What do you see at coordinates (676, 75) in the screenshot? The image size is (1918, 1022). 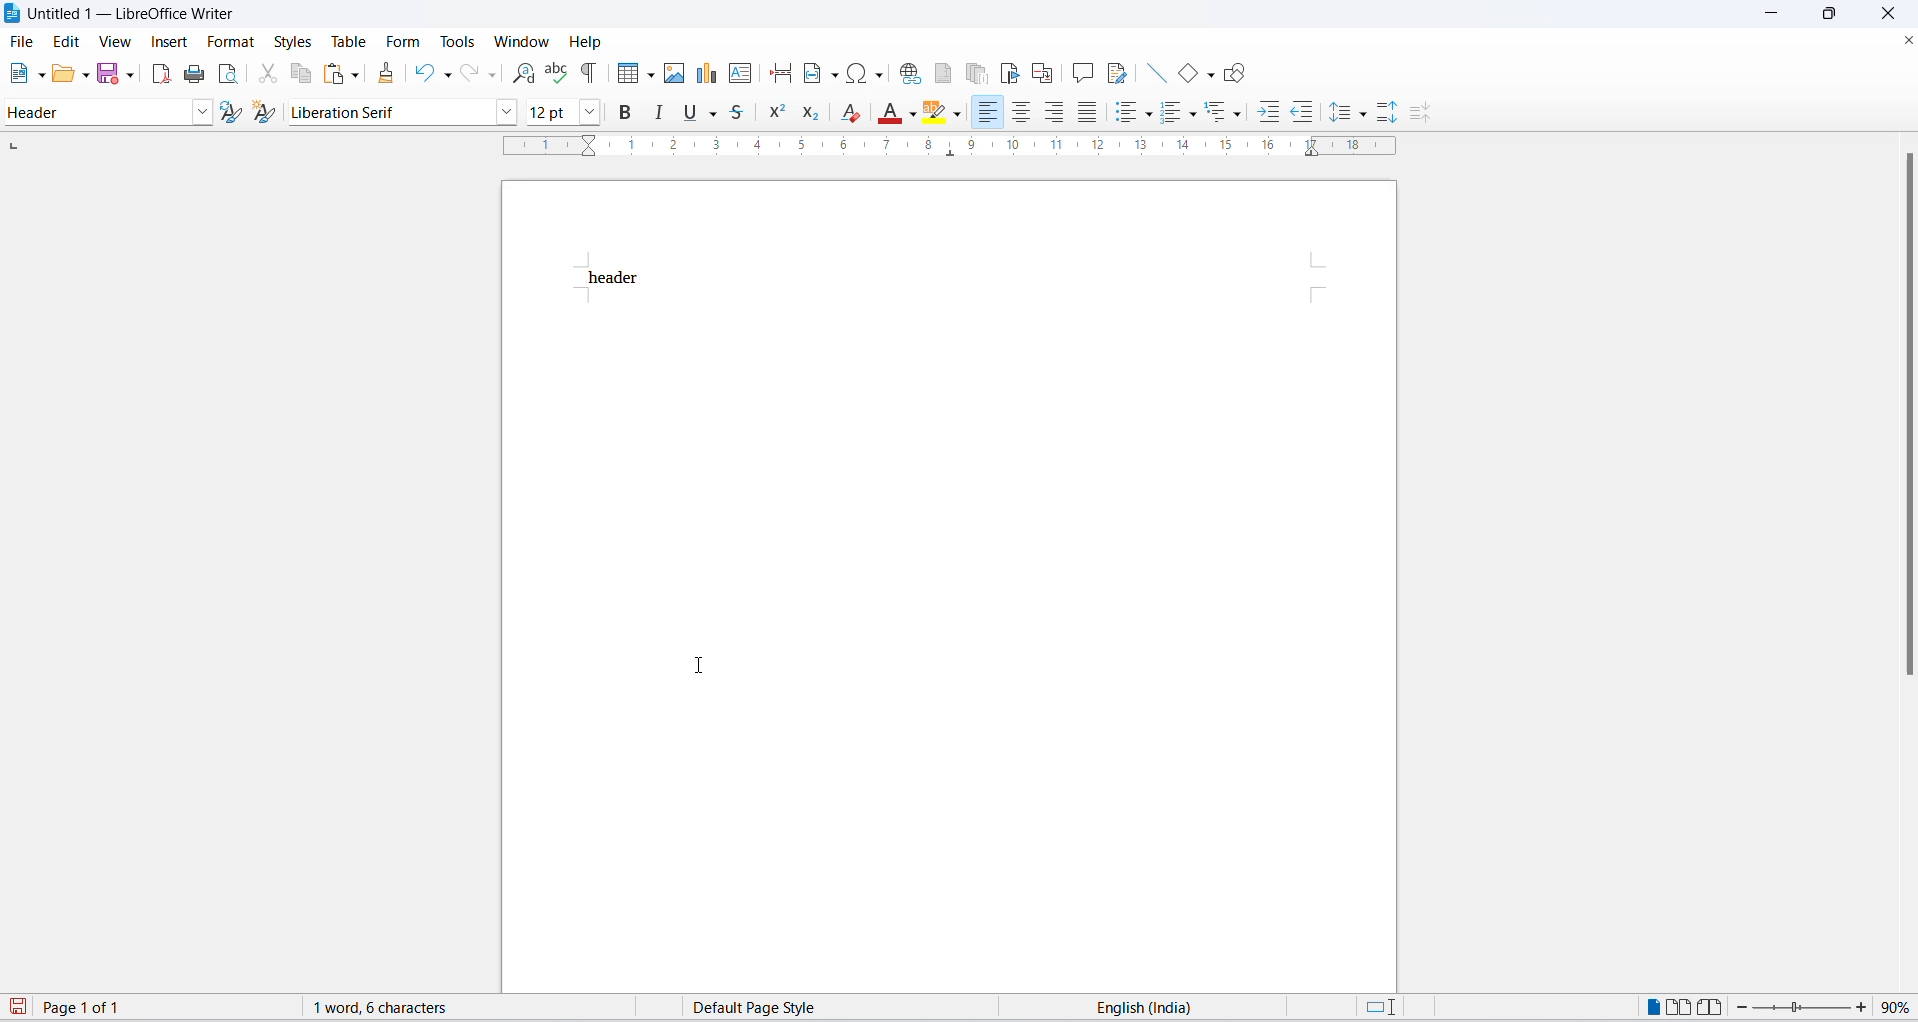 I see `insert image` at bounding box center [676, 75].